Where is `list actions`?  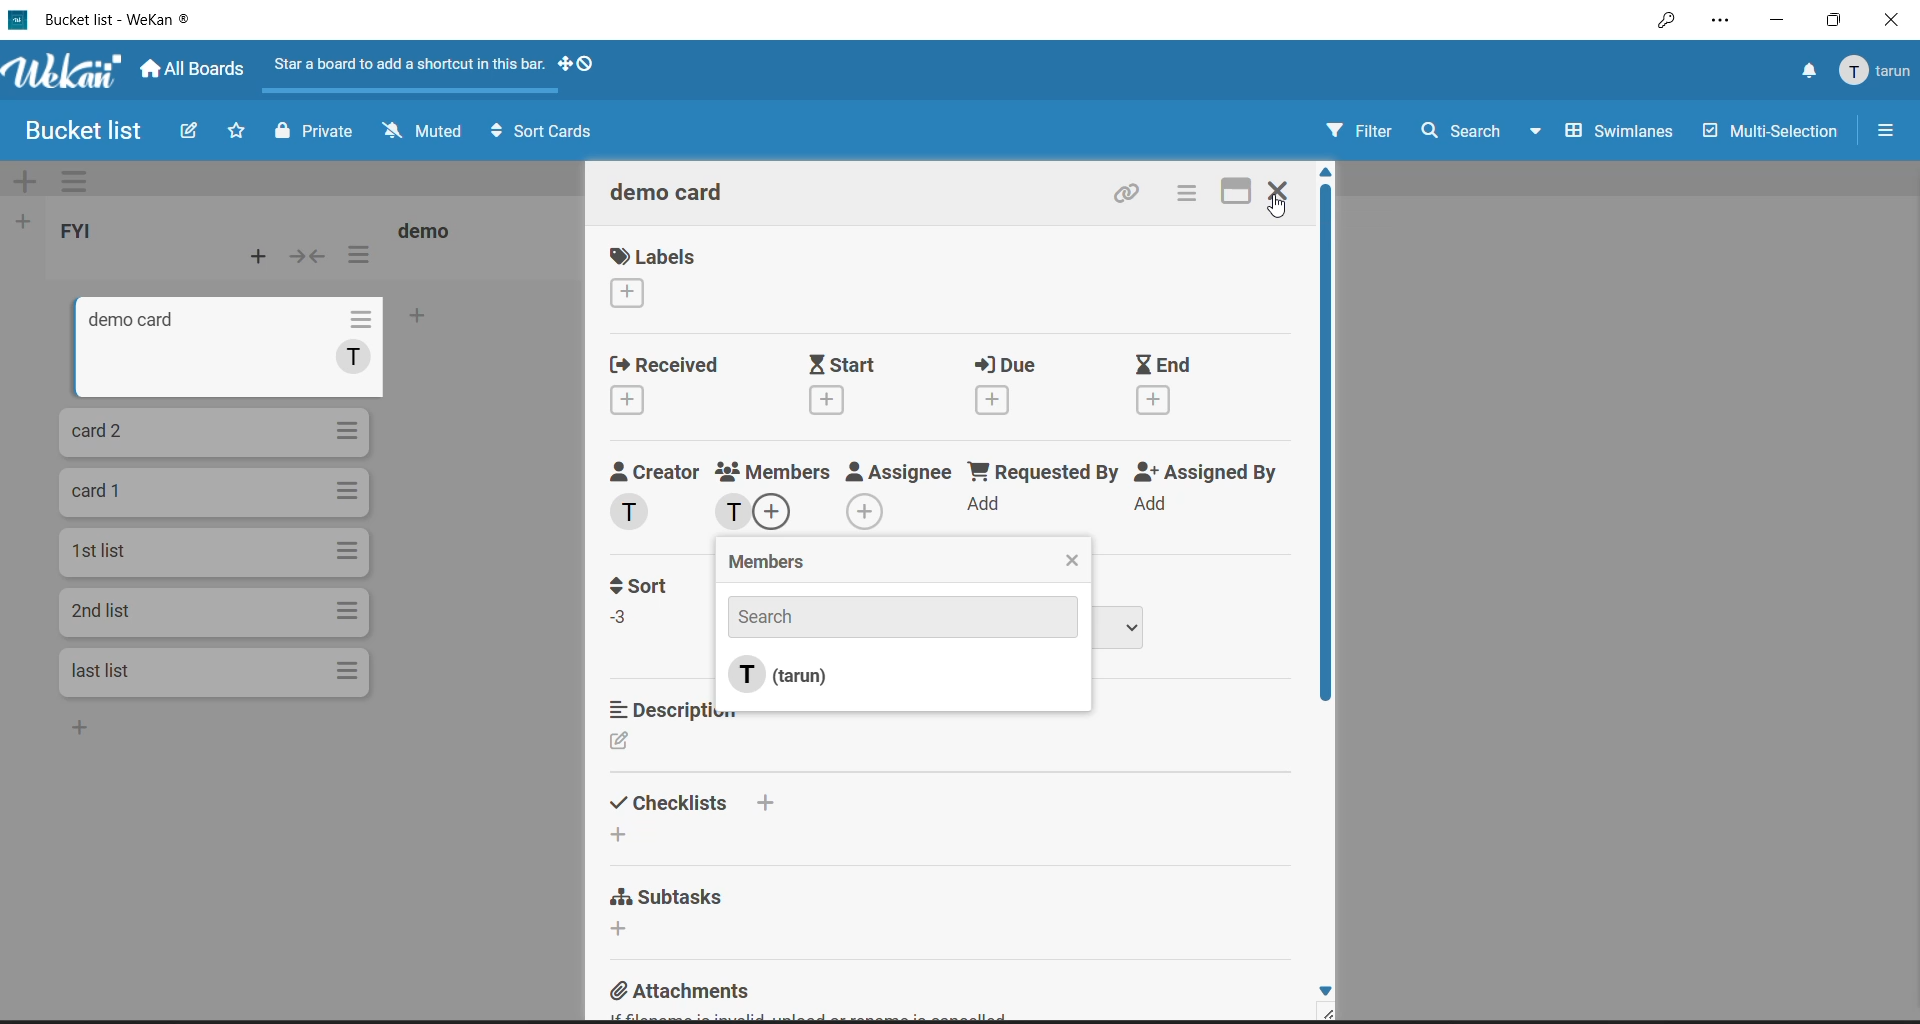 list actions is located at coordinates (359, 253).